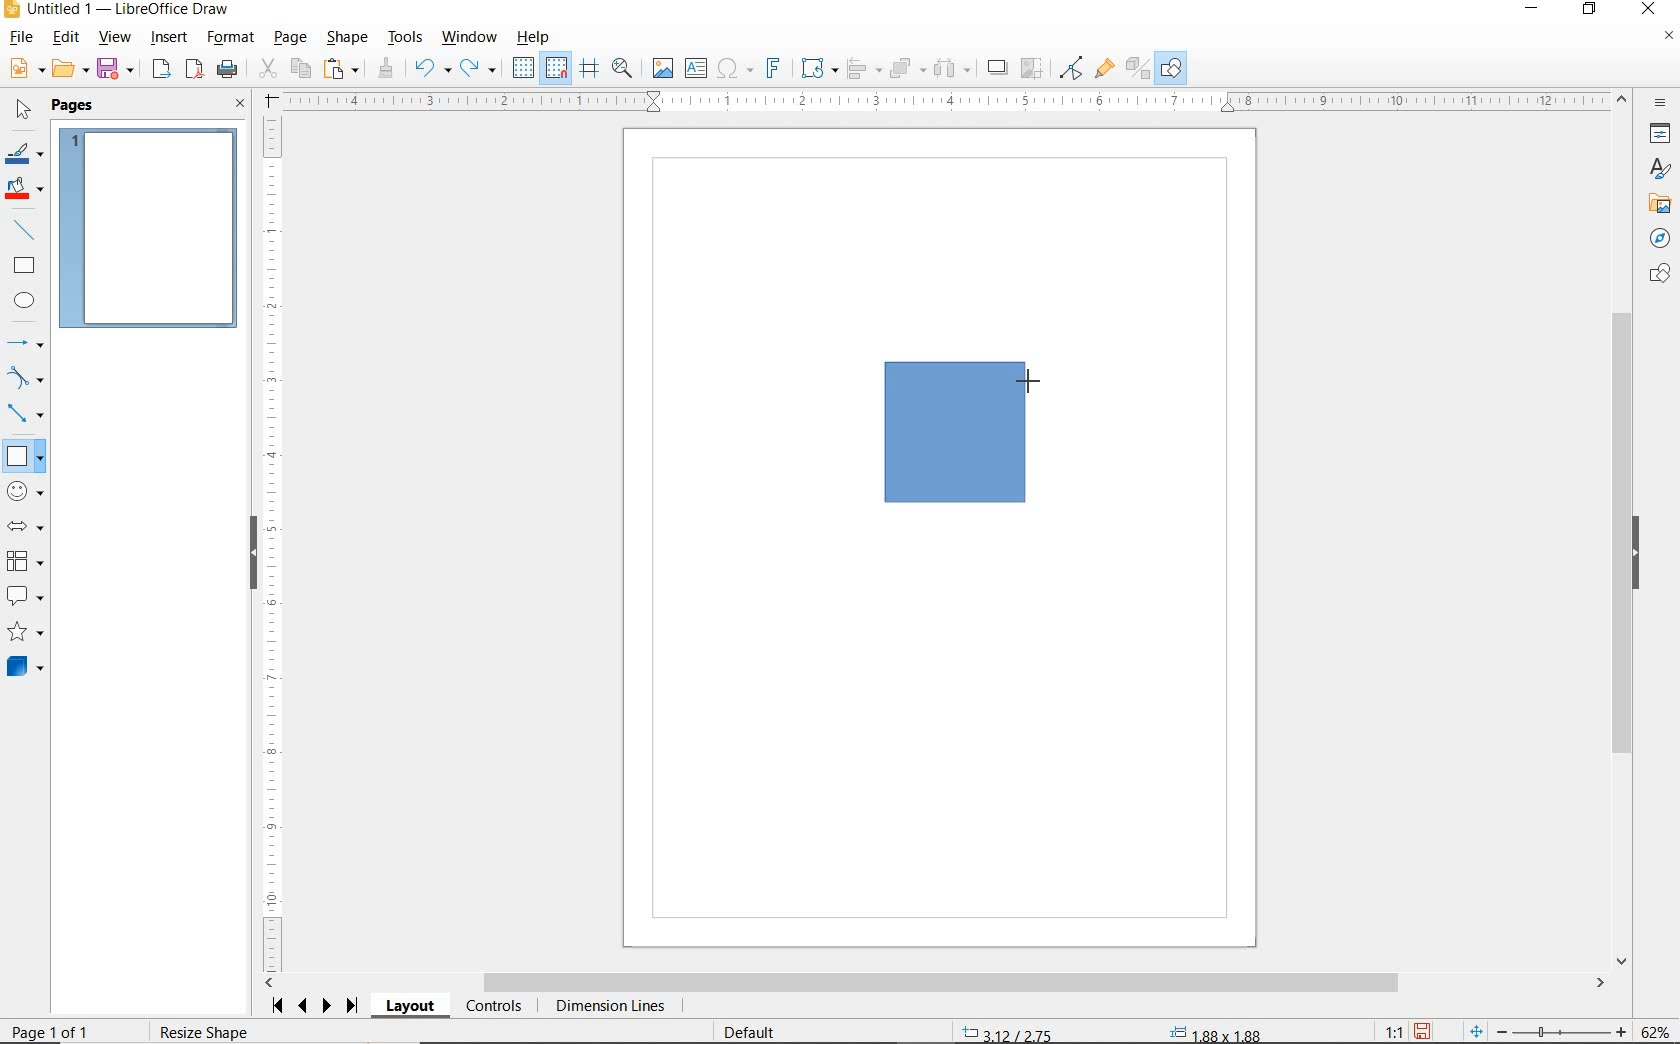 The image size is (1680, 1044). What do you see at coordinates (292, 38) in the screenshot?
I see `PAGE` at bounding box center [292, 38].